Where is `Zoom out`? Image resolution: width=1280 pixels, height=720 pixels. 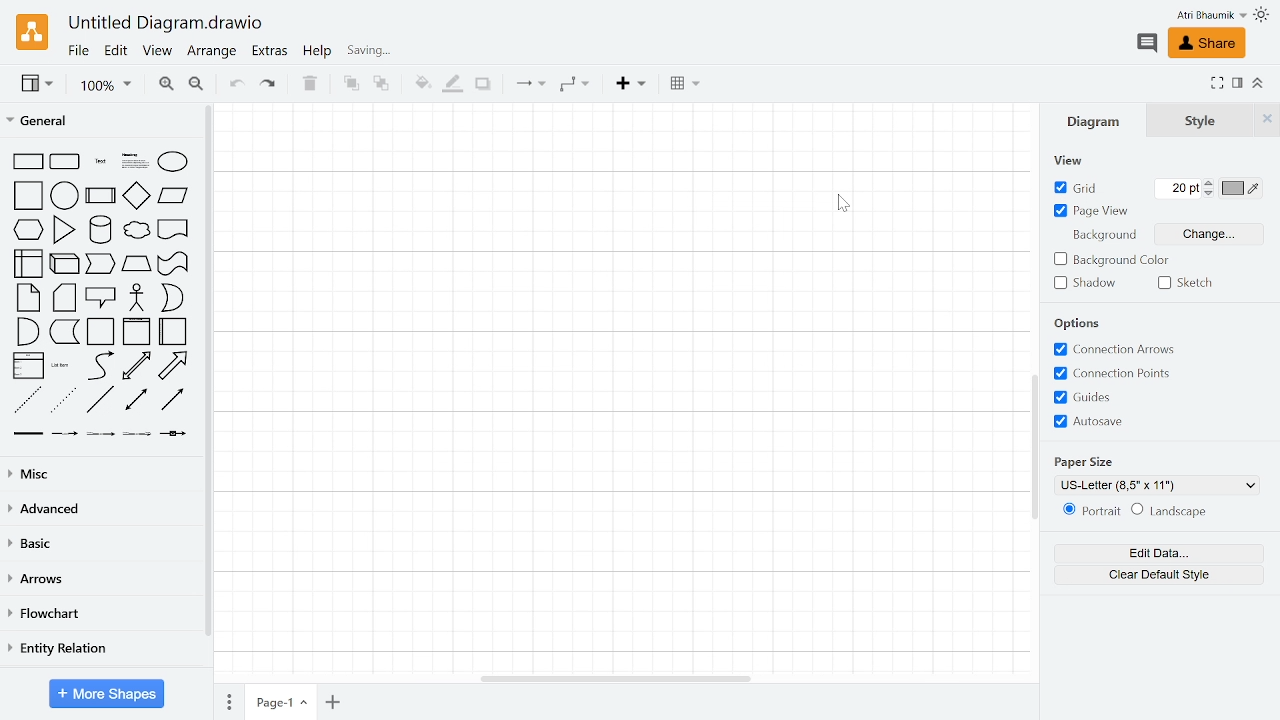
Zoom out is located at coordinates (198, 85).